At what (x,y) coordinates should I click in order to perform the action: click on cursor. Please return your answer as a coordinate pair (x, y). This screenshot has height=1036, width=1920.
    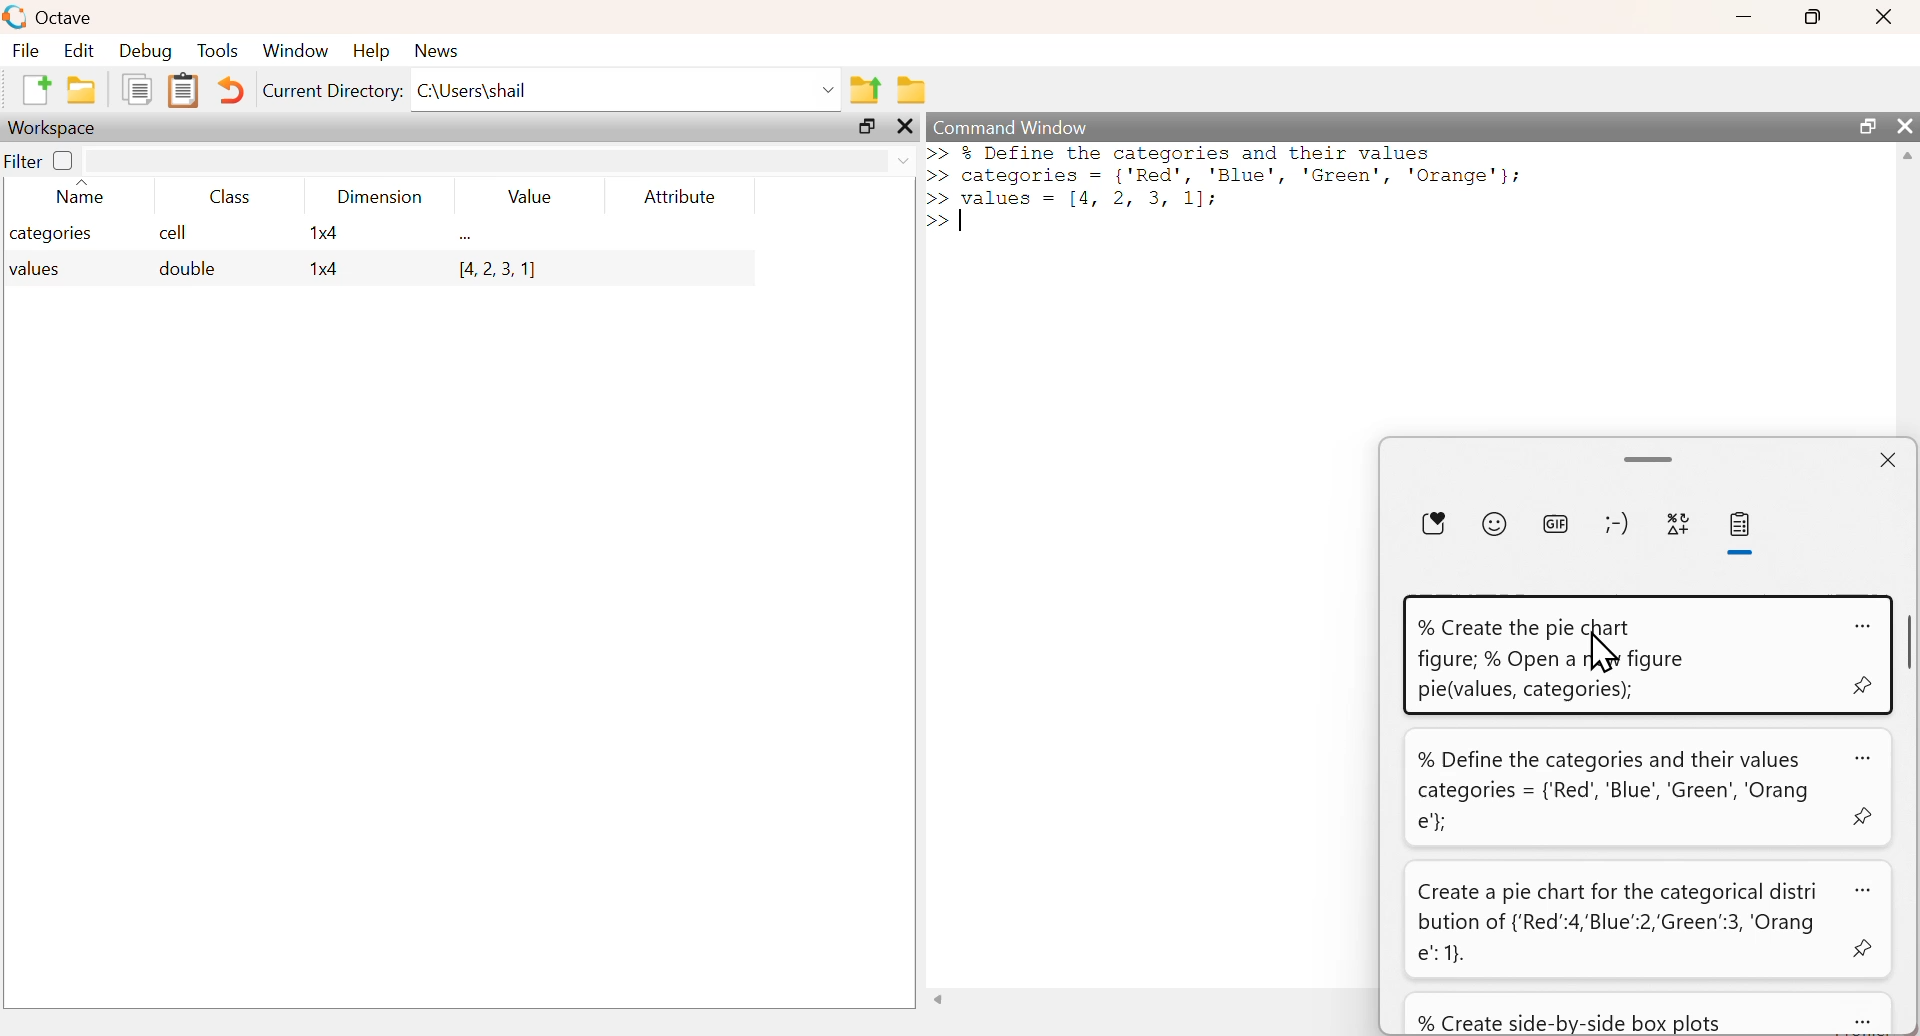
    Looking at the image, I should click on (1602, 653).